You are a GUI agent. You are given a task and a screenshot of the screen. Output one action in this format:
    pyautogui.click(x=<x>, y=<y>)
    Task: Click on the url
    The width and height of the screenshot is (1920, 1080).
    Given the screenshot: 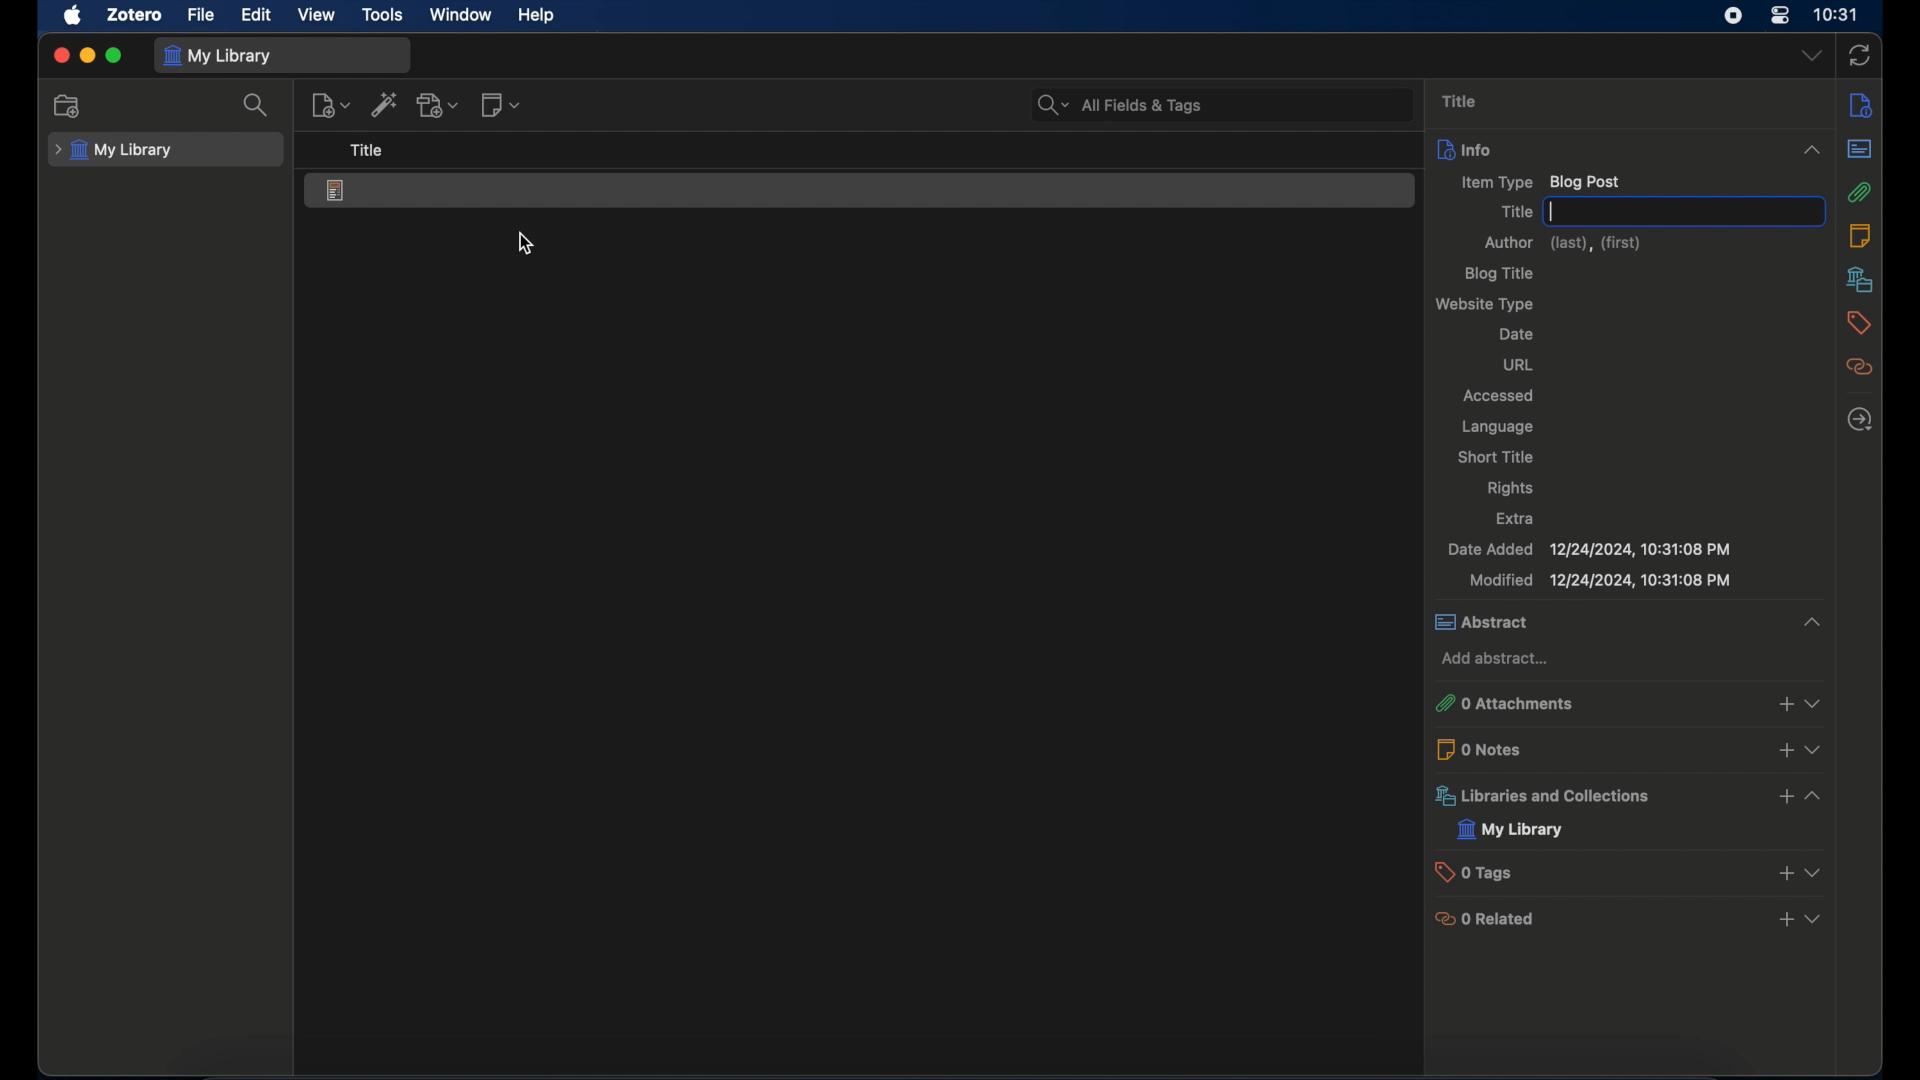 What is the action you would take?
    pyautogui.click(x=1520, y=364)
    